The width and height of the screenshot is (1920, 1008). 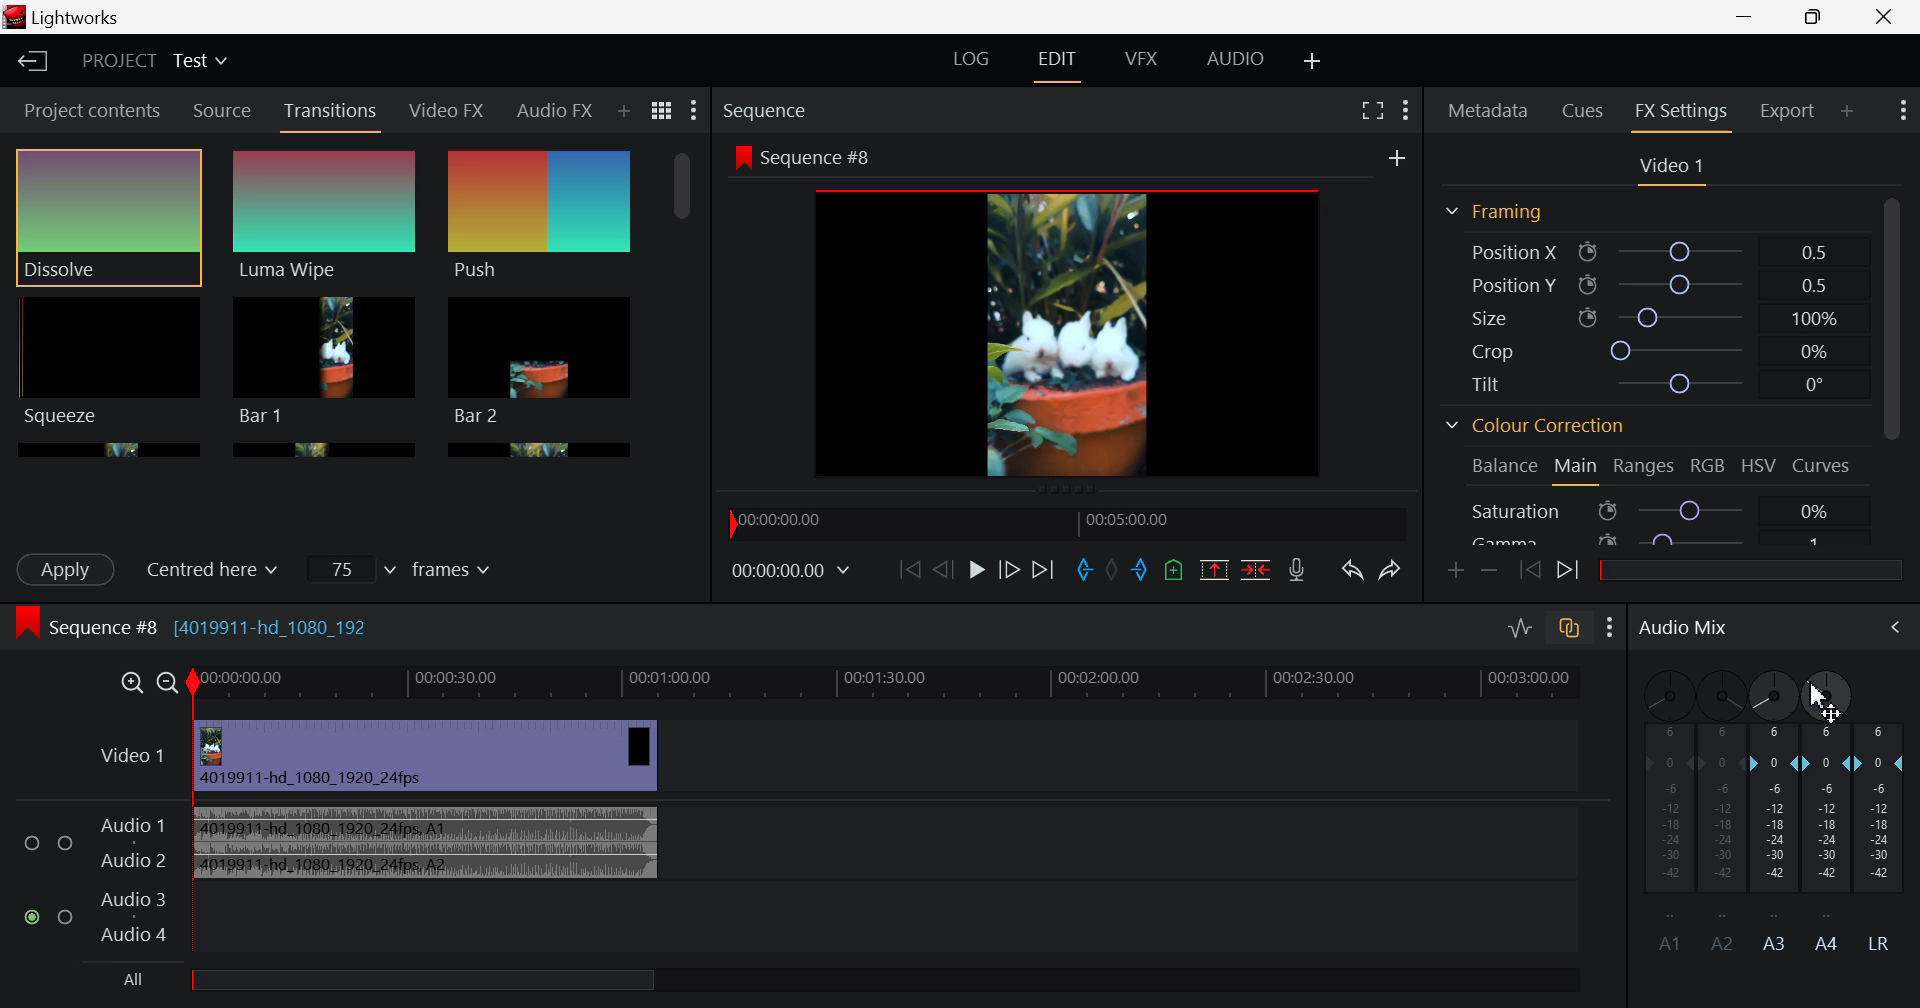 What do you see at coordinates (1848, 110) in the screenshot?
I see `Add Panel` at bounding box center [1848, 110].